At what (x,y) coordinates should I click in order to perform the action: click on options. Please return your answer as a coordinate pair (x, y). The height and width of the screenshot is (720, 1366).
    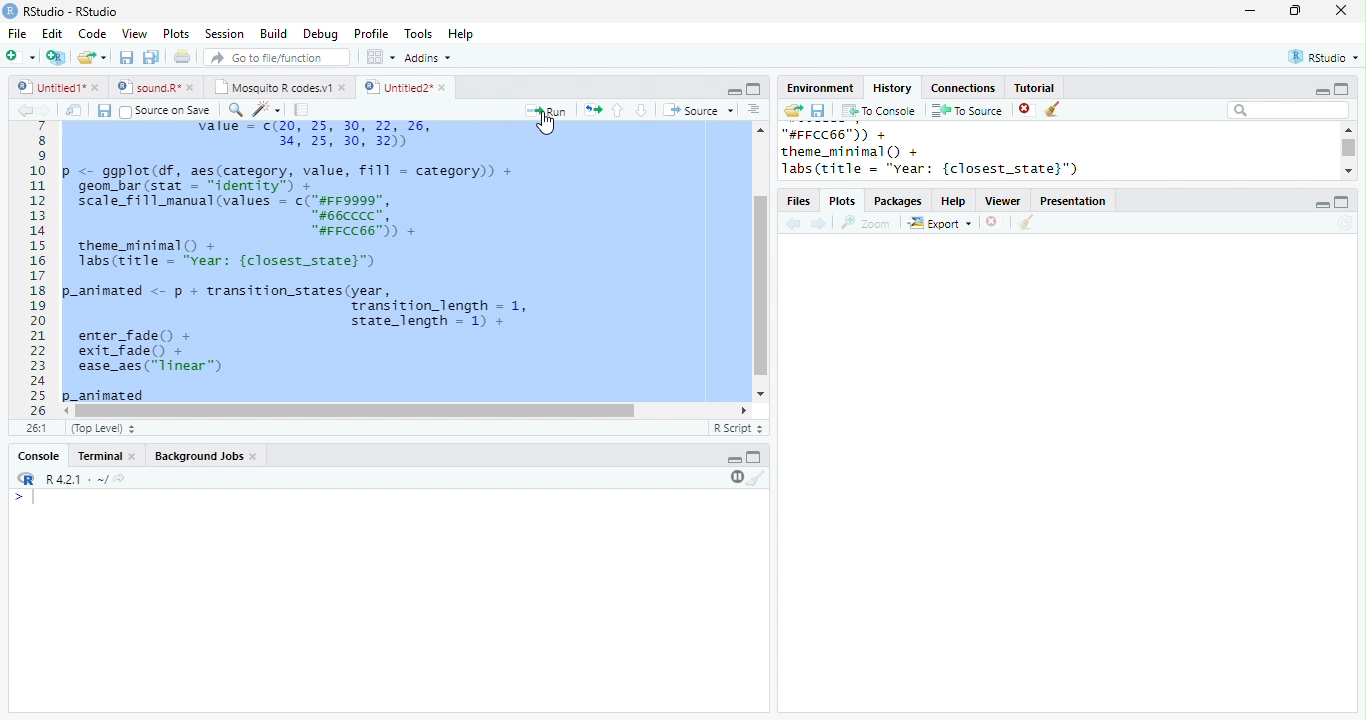
    Looking at the image, I should click on (752, 109).